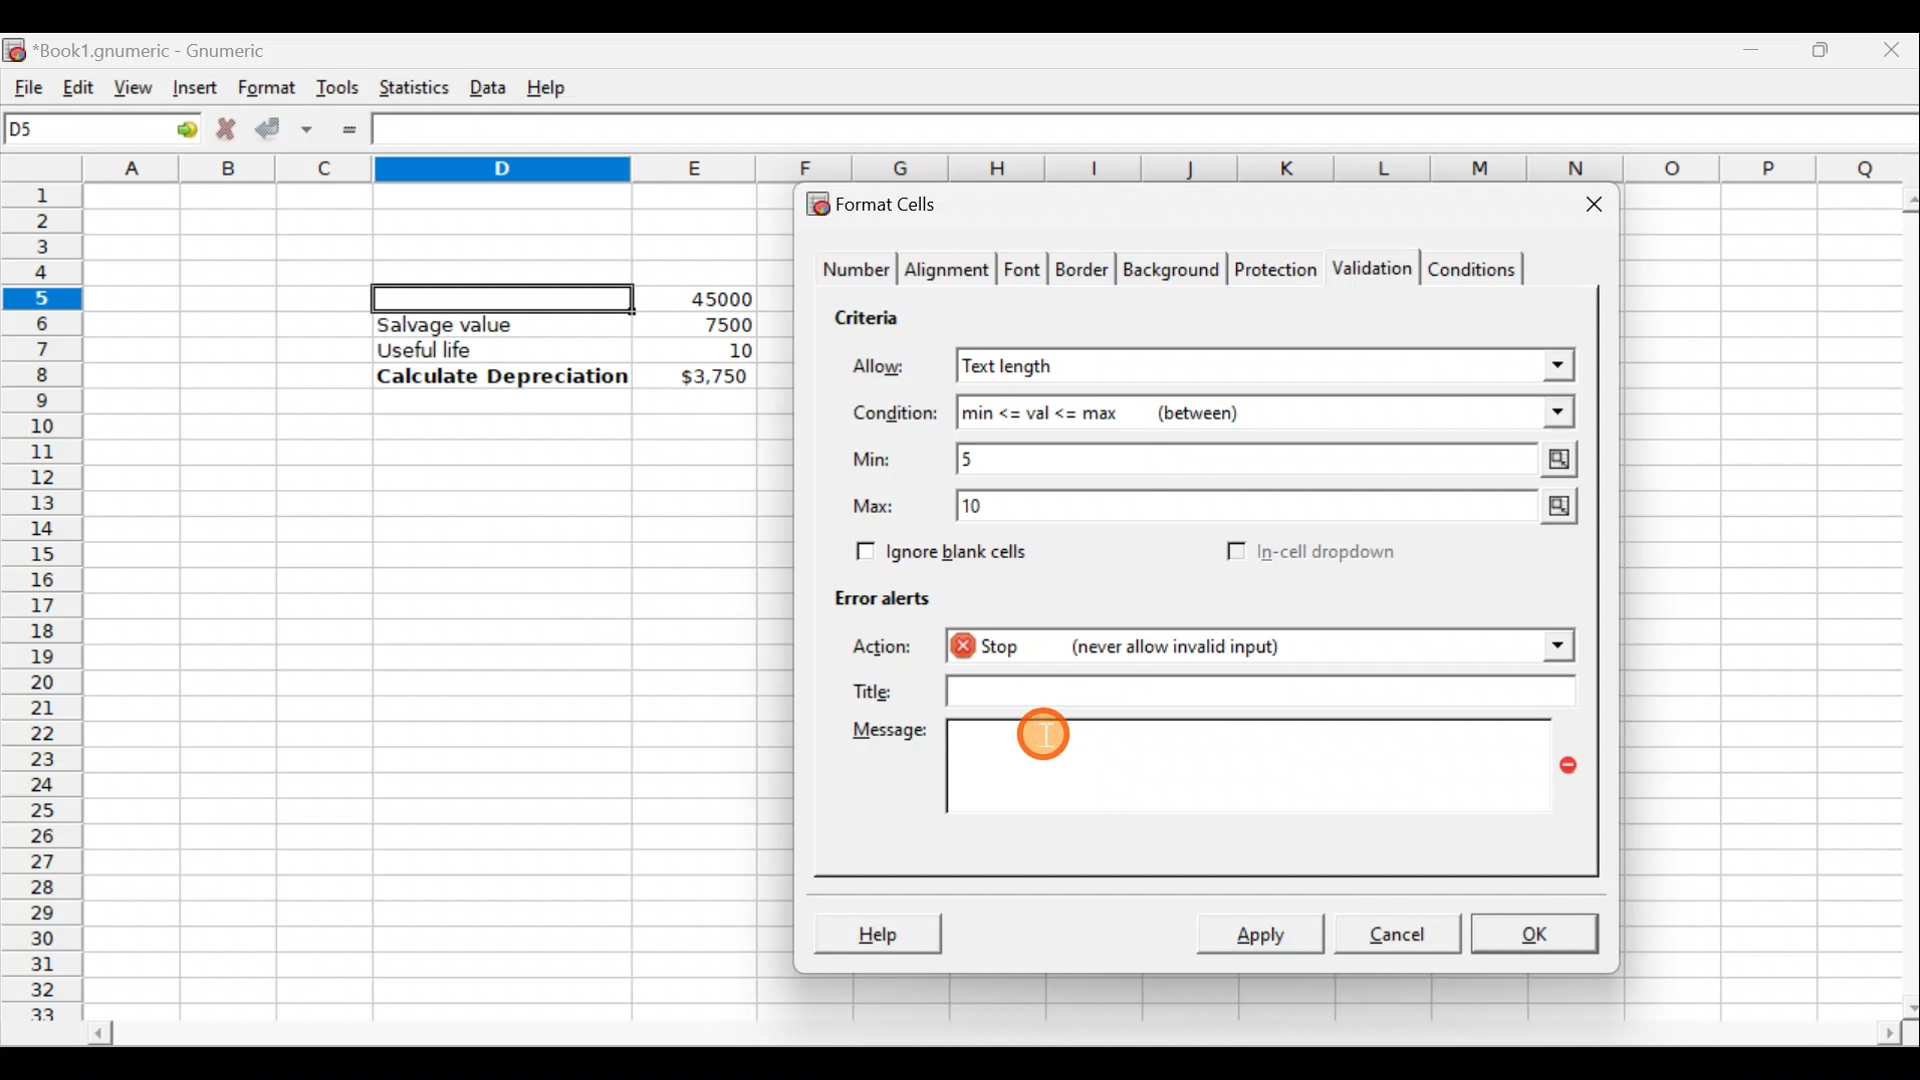 This screenshot has height=1080, width=1920. Describe the element at coordinates (876, 459) in the screenshot. I see `Min` at that location.